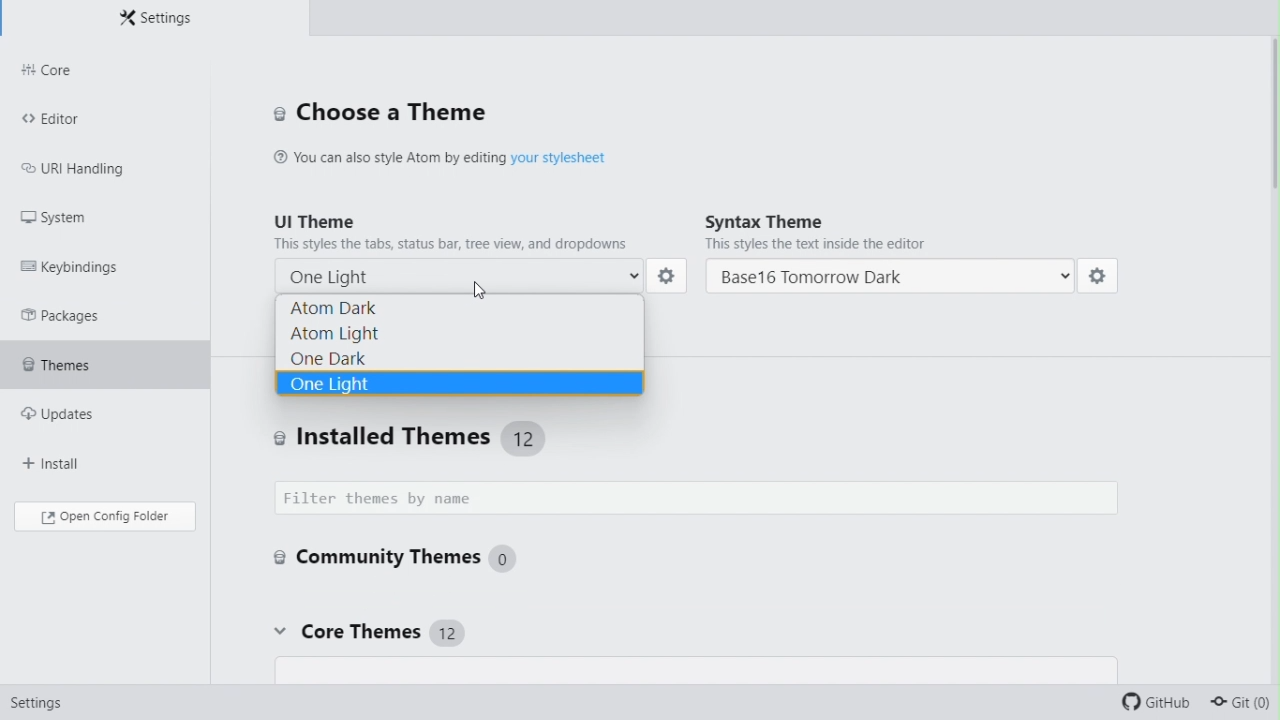 The image size is (1280, 720). Describe the element at coordinates (366, 633) in the screenshot. I see `Core themes 12` at that location.